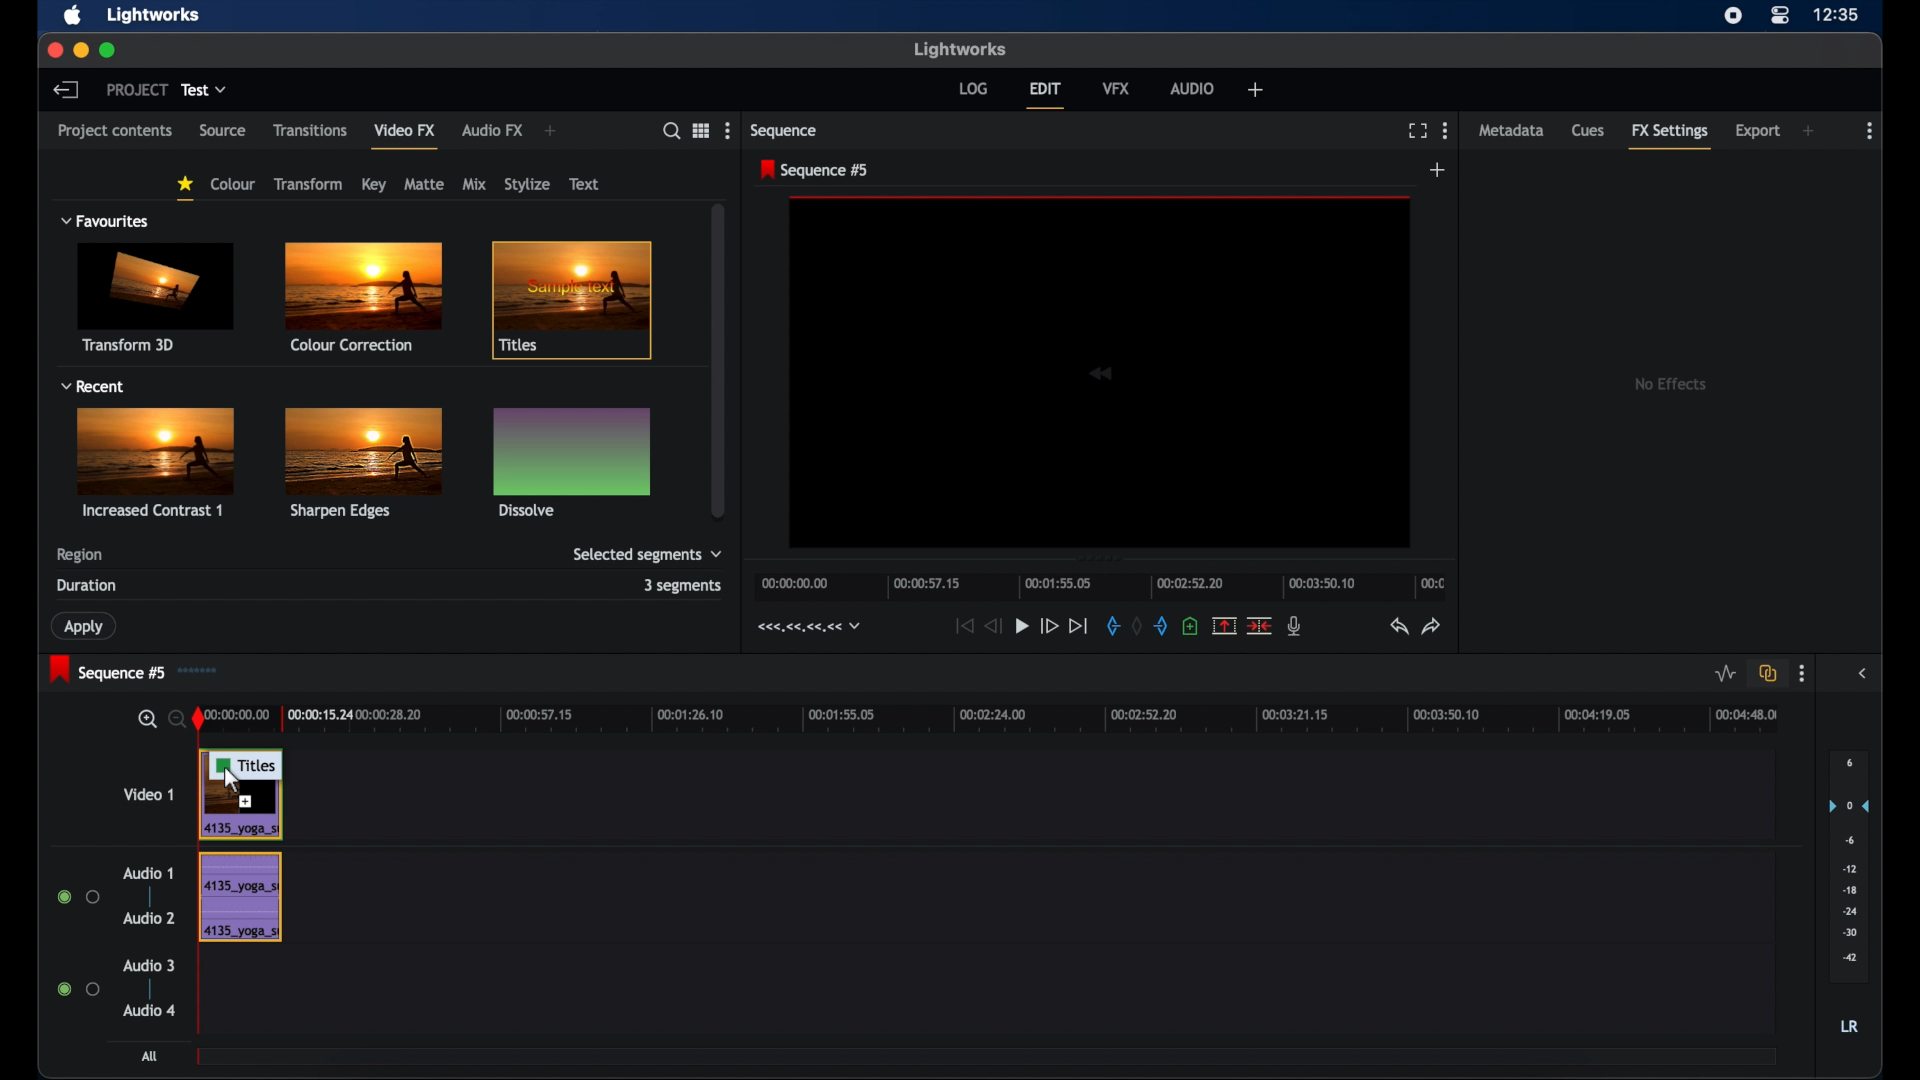 This screenshot has height=1080, width=1920. I want to click on rewind, so click(995, 626).